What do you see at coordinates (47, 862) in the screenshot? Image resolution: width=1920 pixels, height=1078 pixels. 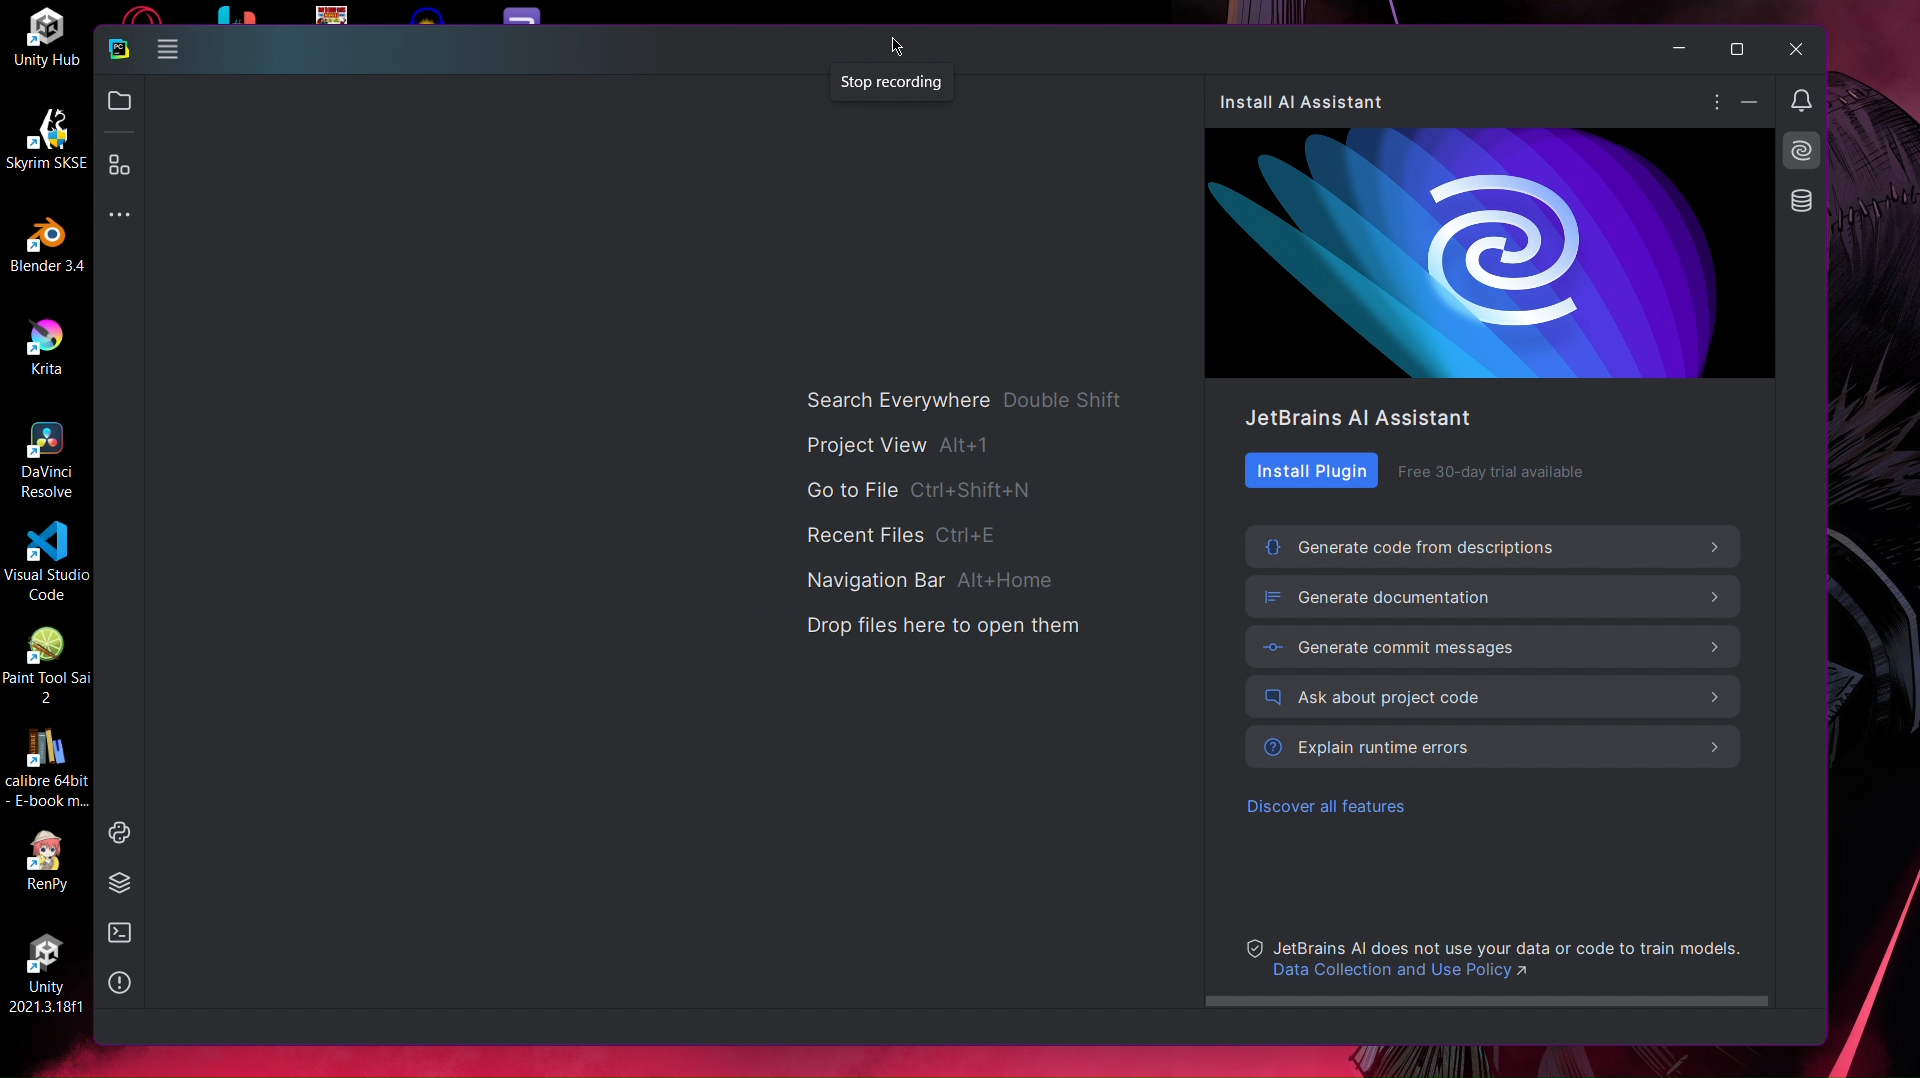 I see `RenPy` at bounding box center [47, 862].